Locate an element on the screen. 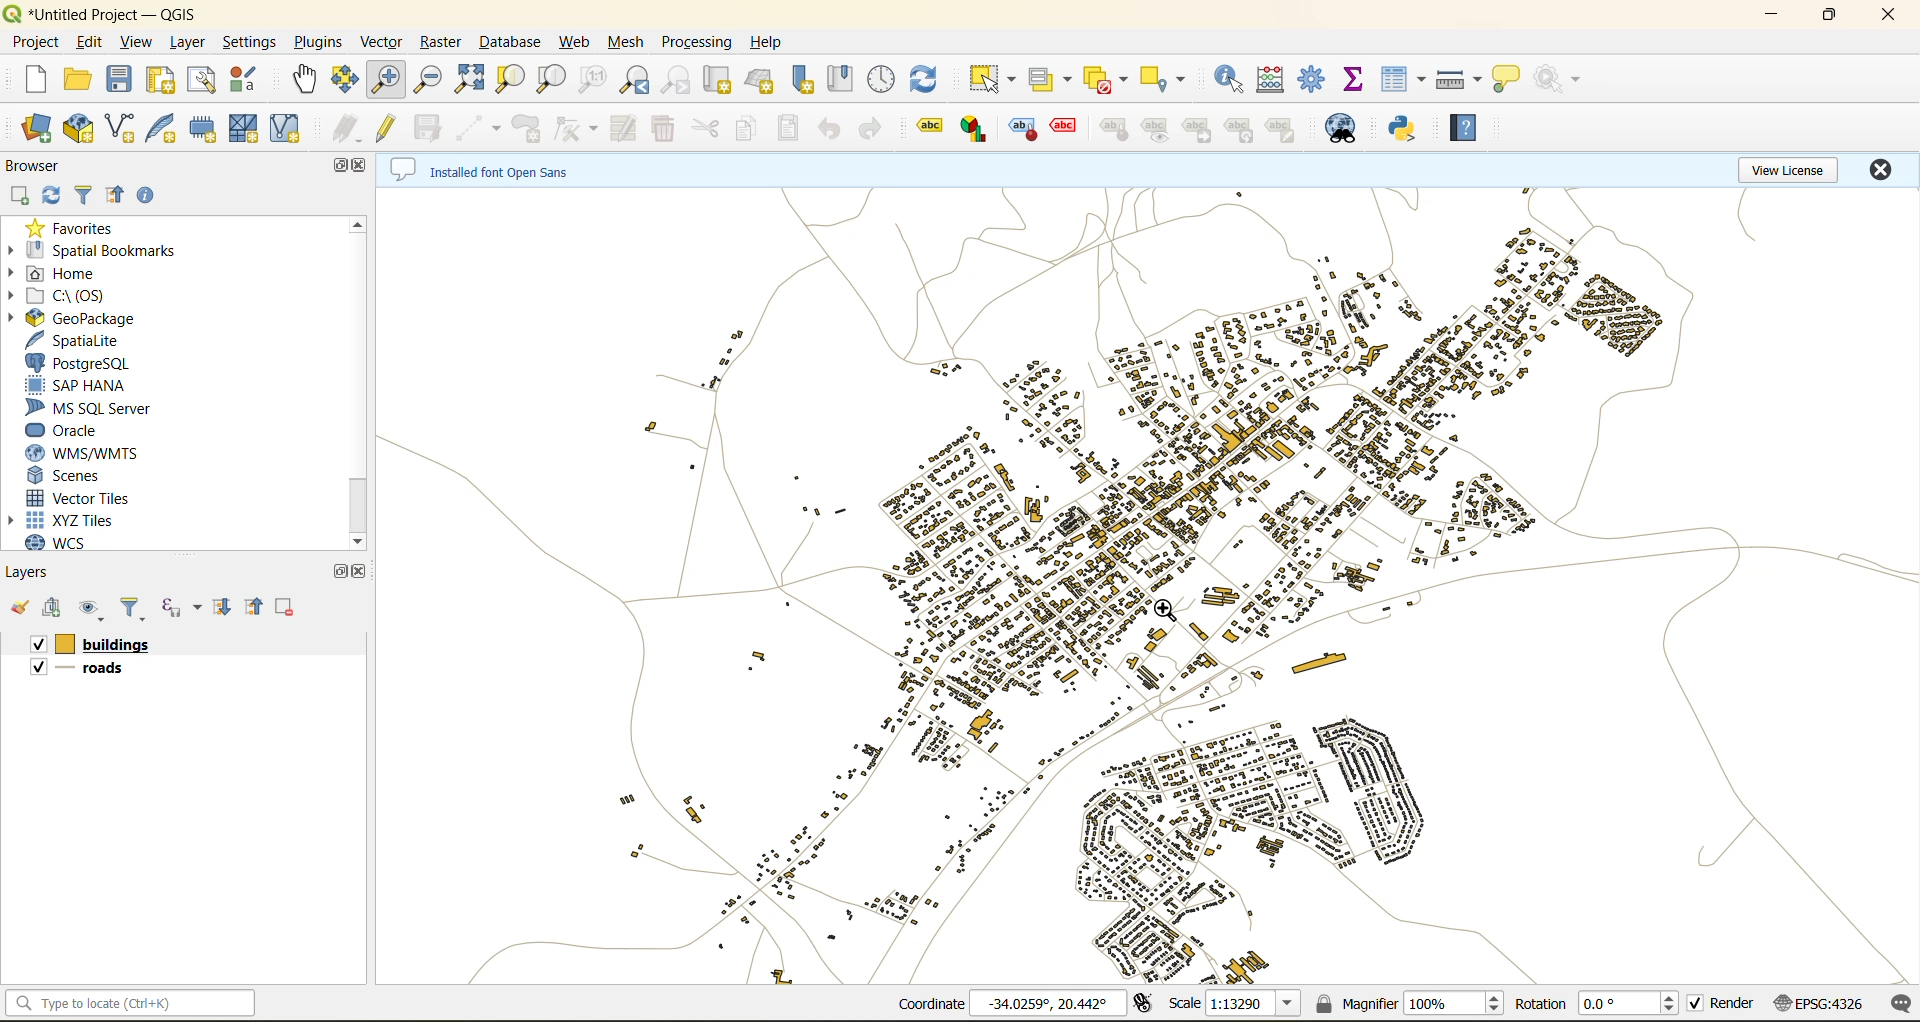  Checkbox is located at coordinates (35, 670).